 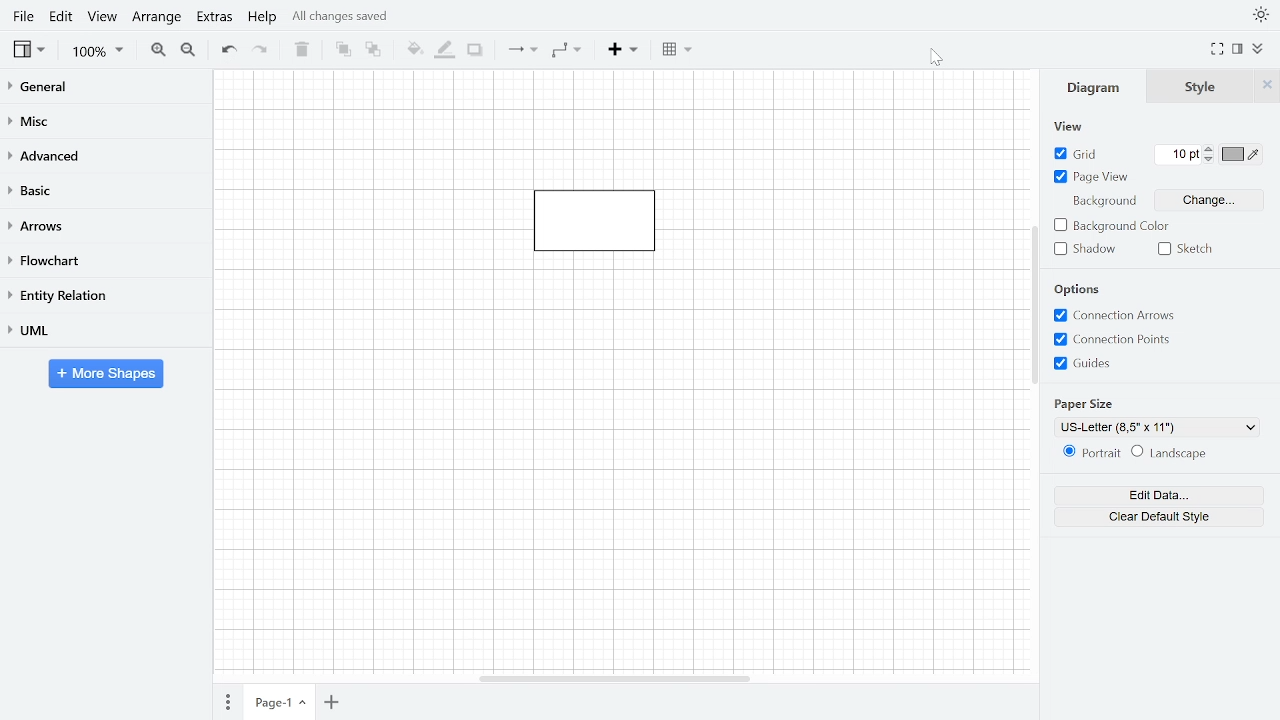 What do you see at coordinates (106, 155) in the screenshot?
I see `Advanced` at bounding box center [106, 155].